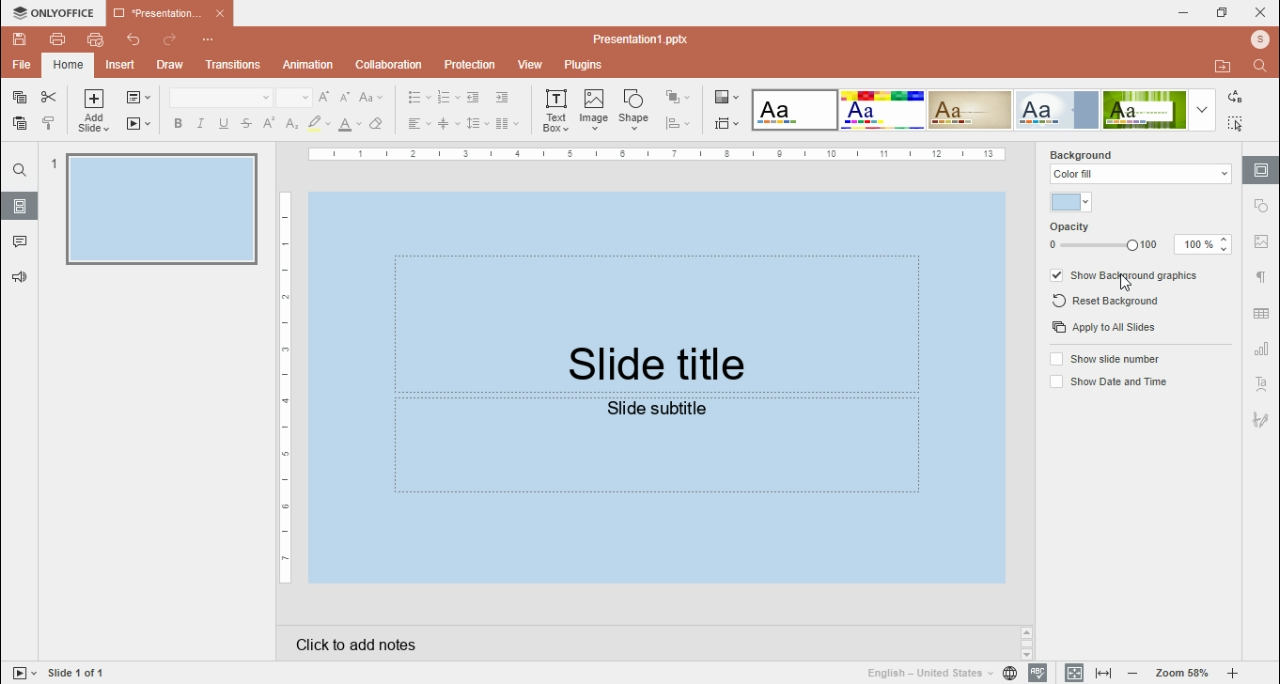 Image resolution: width=1280 pixels, height=684 pixels. Describe the element at coordinates (48, 124) in the screenshot. I see `copy style` at that location.